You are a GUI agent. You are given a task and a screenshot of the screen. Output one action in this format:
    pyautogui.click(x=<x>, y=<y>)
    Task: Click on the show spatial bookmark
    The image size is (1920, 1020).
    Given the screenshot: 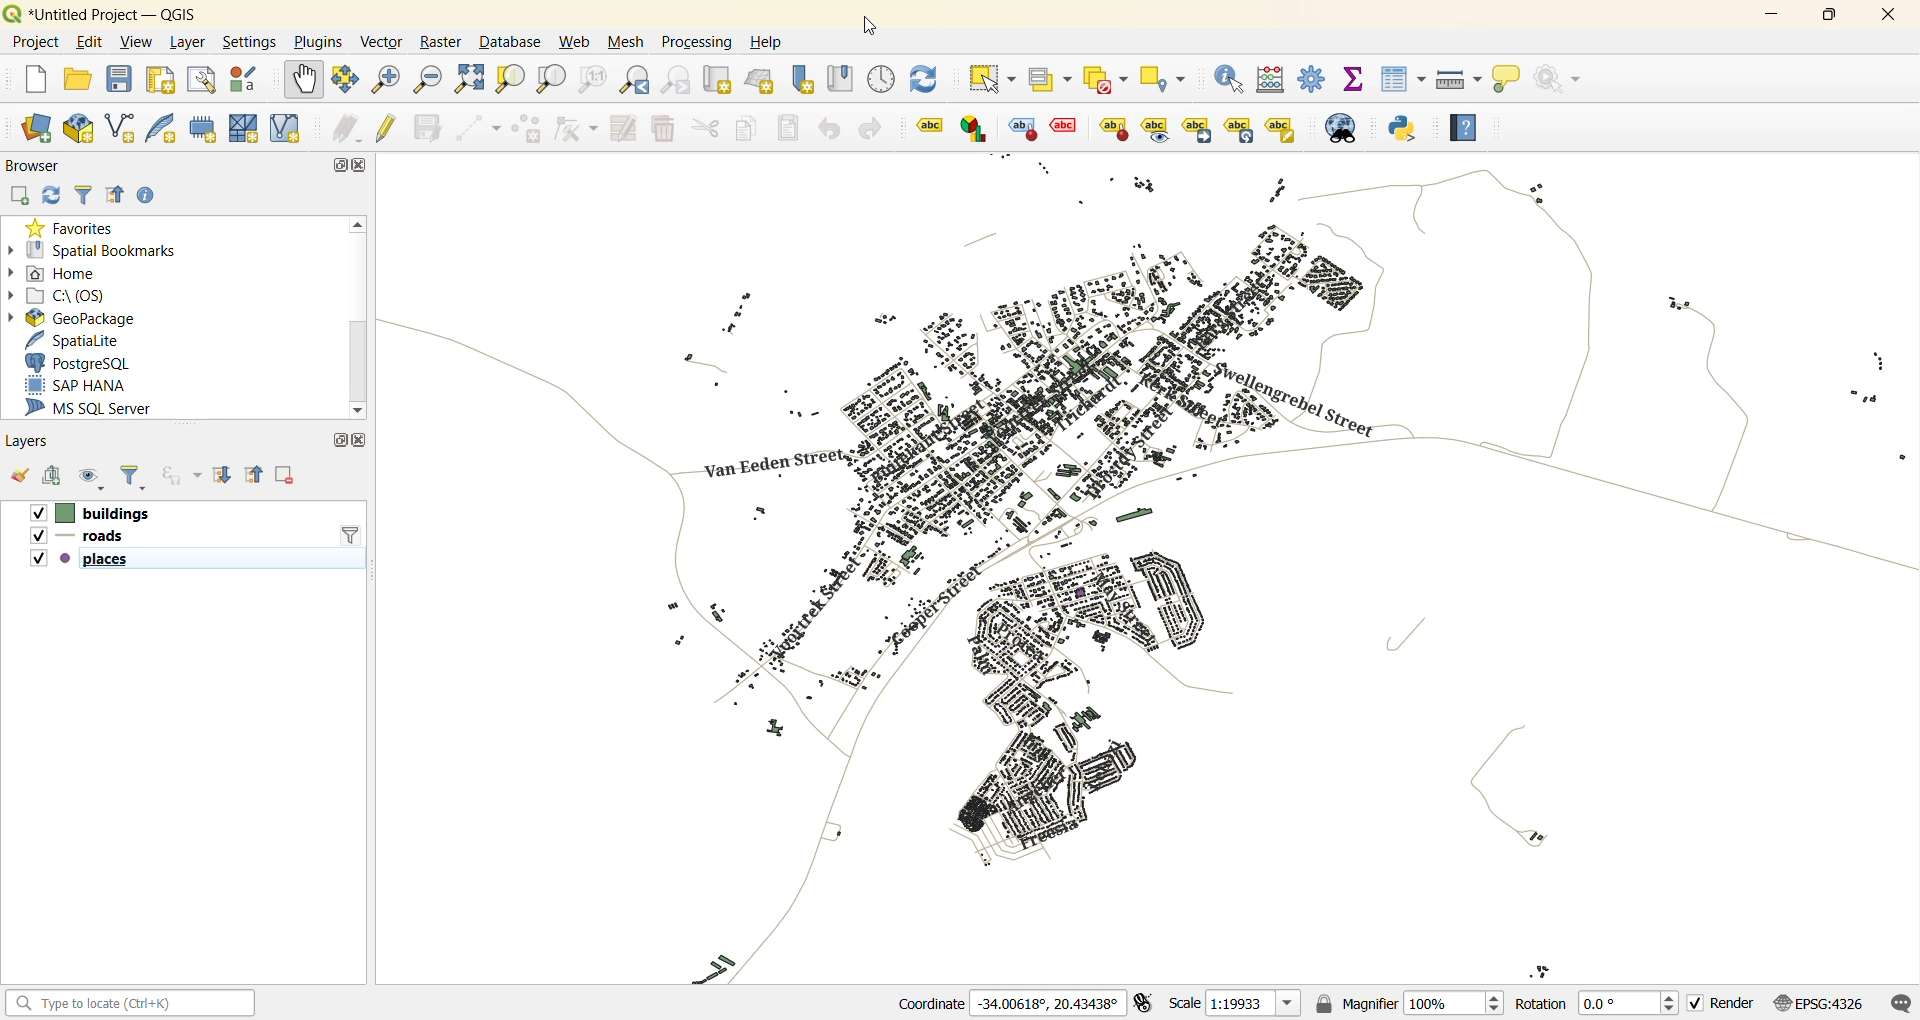 What is the action you would take?
    pyautogui.click(x=844, y=80)
    